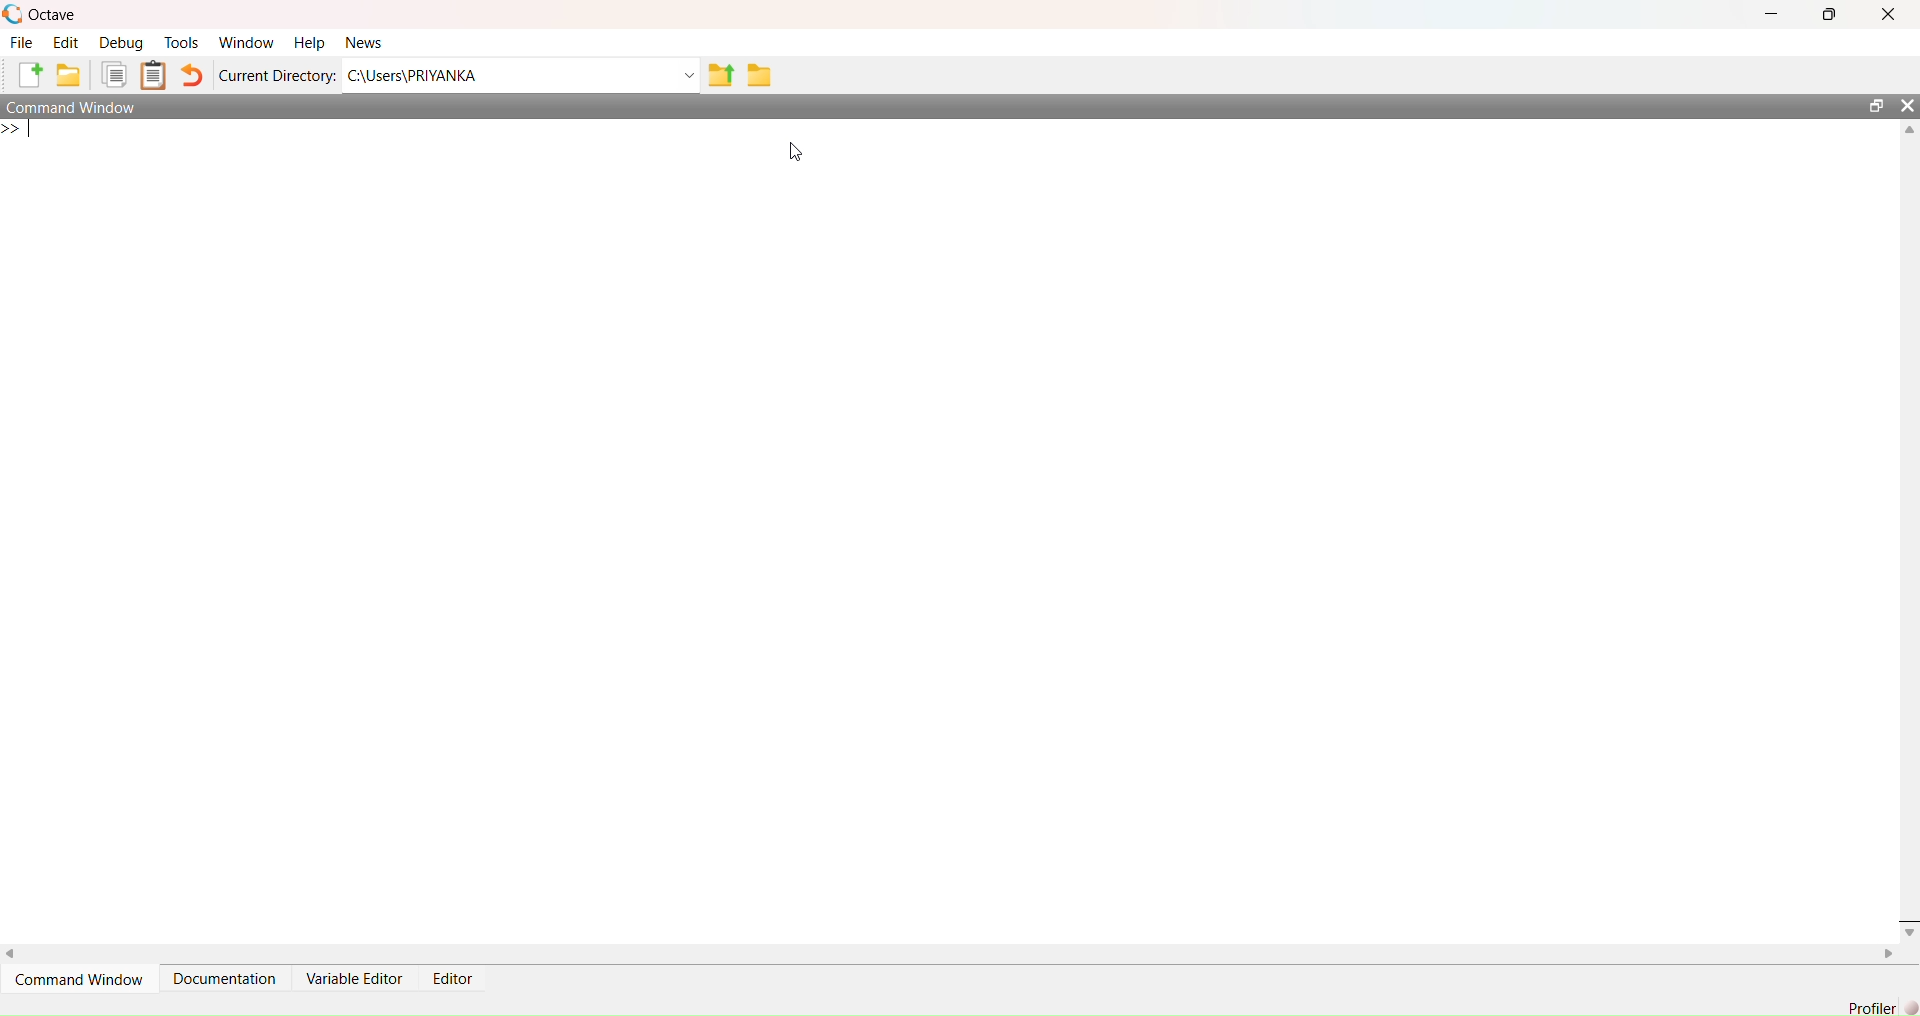 The height and width of the screenshot is (1016, 1920). I want to click on Close, so click(1889, 15).